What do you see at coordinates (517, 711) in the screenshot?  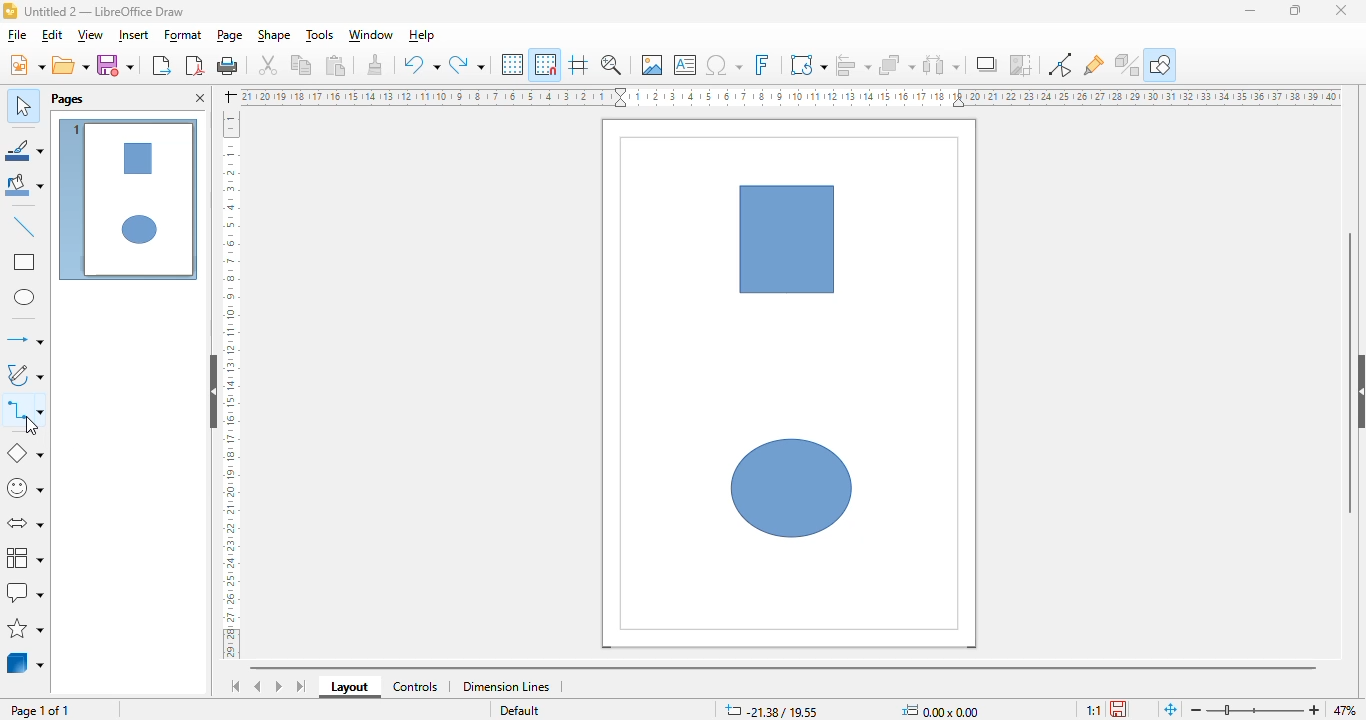 I see `Default` at bounding box center [517, 711].